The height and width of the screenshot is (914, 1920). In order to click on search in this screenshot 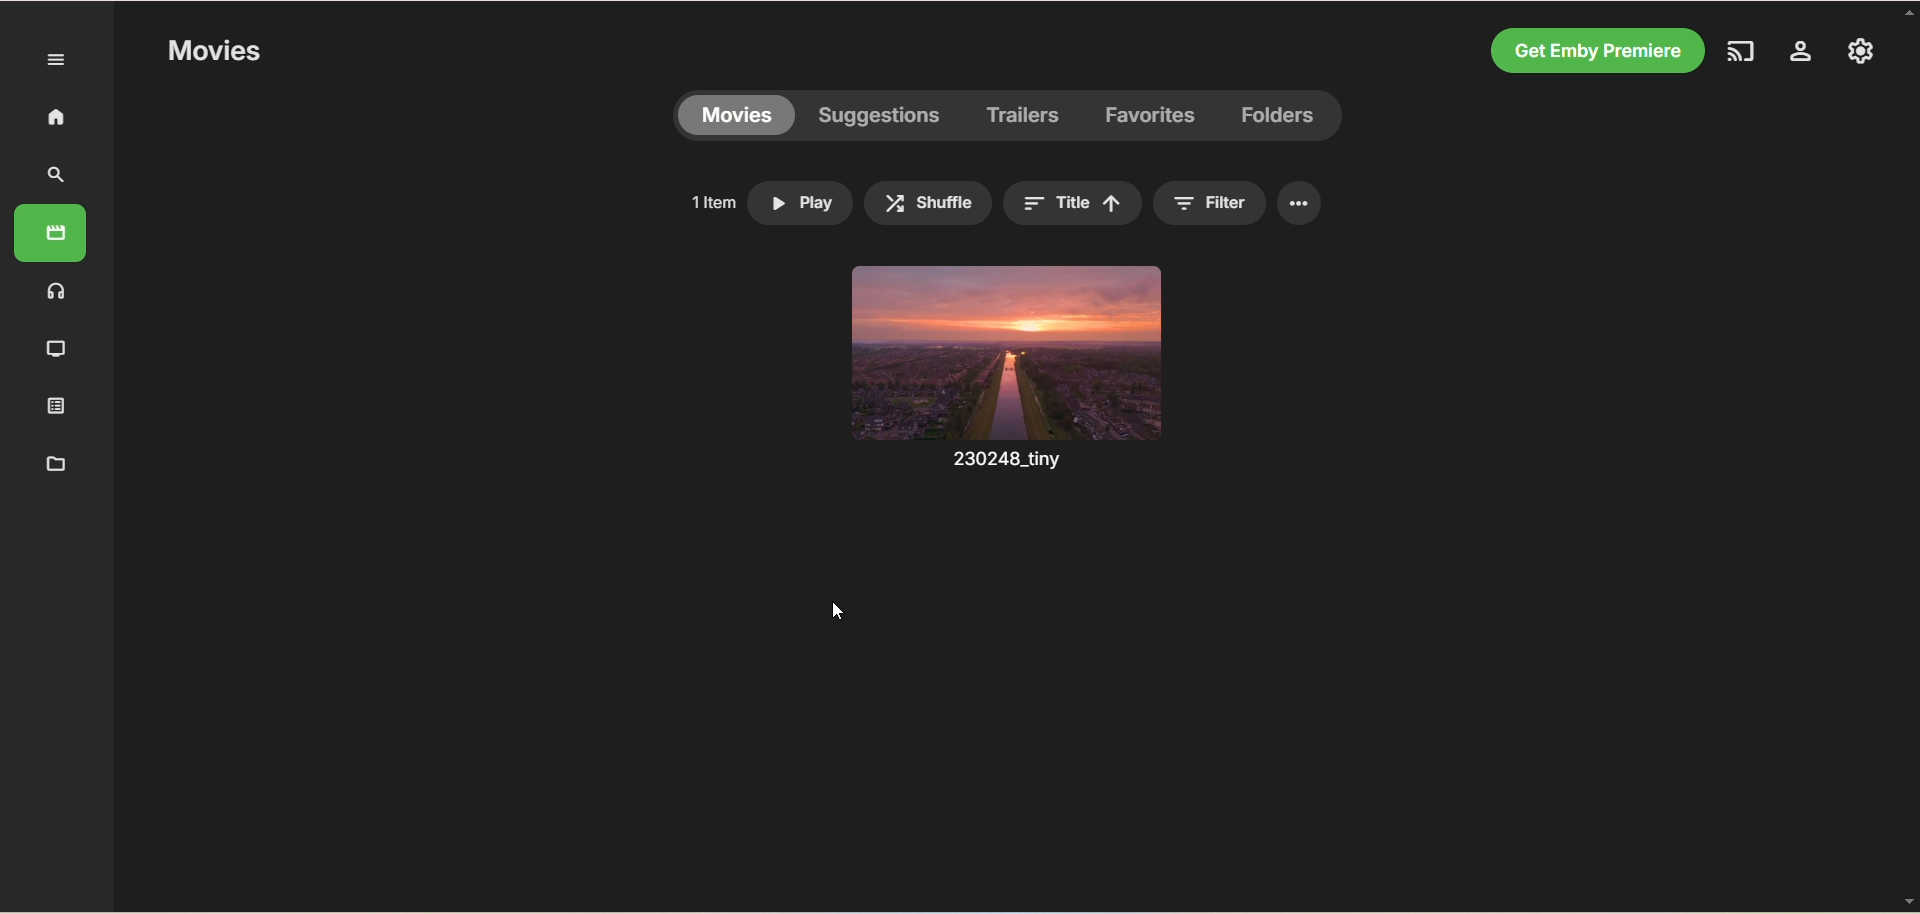, I will do `click(59, 175)`.